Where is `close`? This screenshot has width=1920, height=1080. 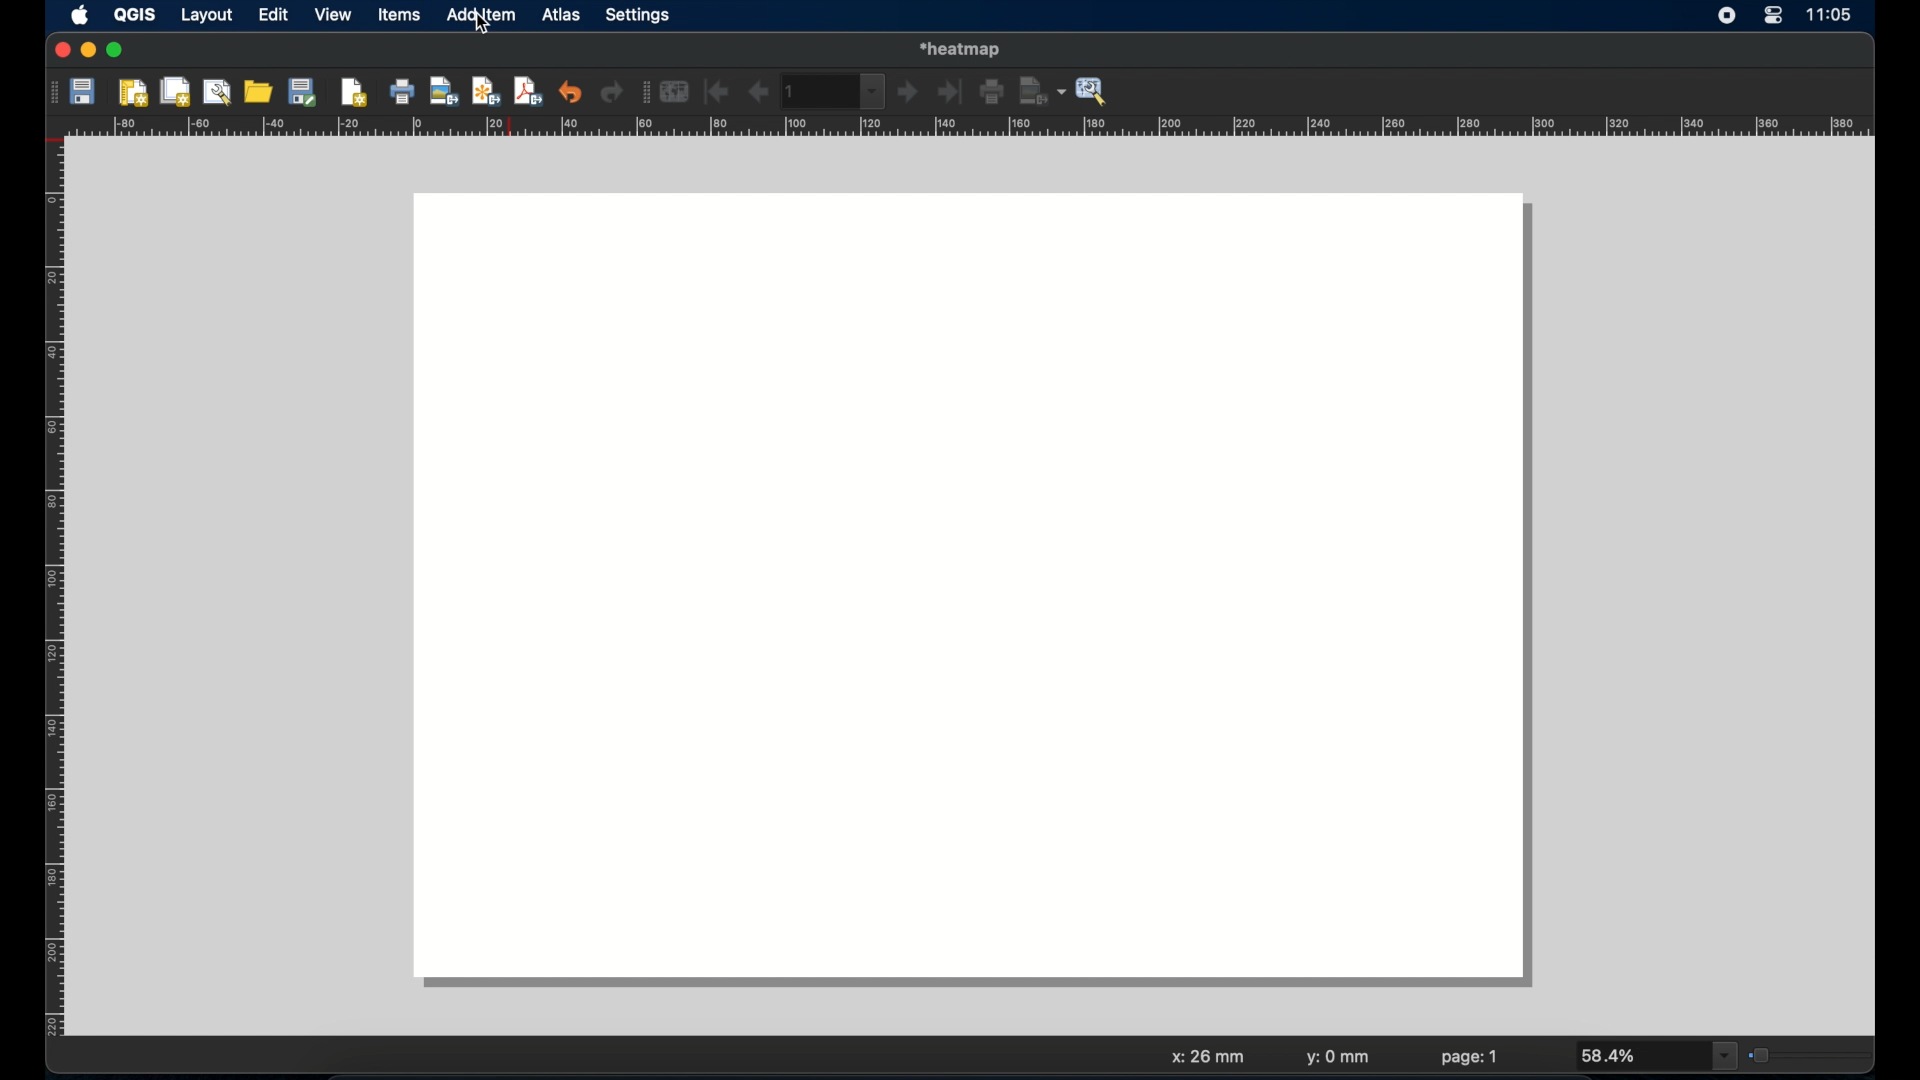
close is located at coordinates (60, 51).